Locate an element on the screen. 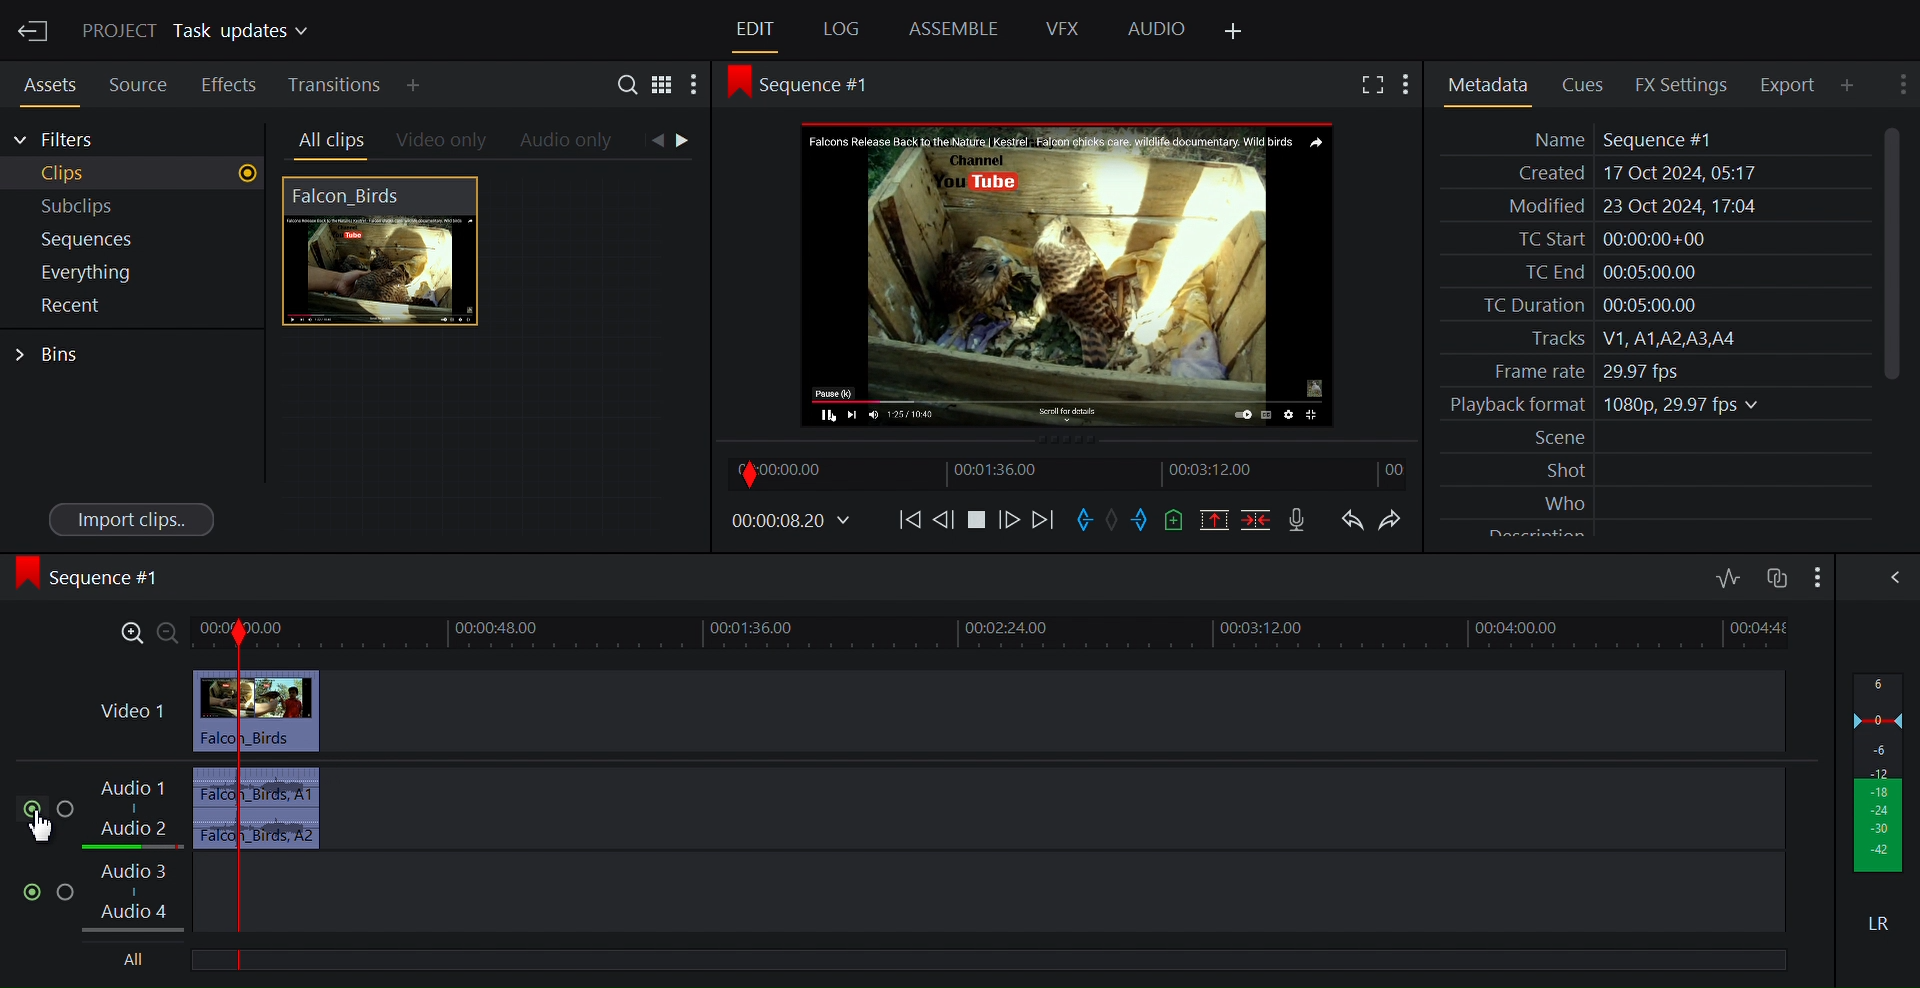 This screenshot has height=988, width=1920. Add a cue is located at coordinates (1178, 520).